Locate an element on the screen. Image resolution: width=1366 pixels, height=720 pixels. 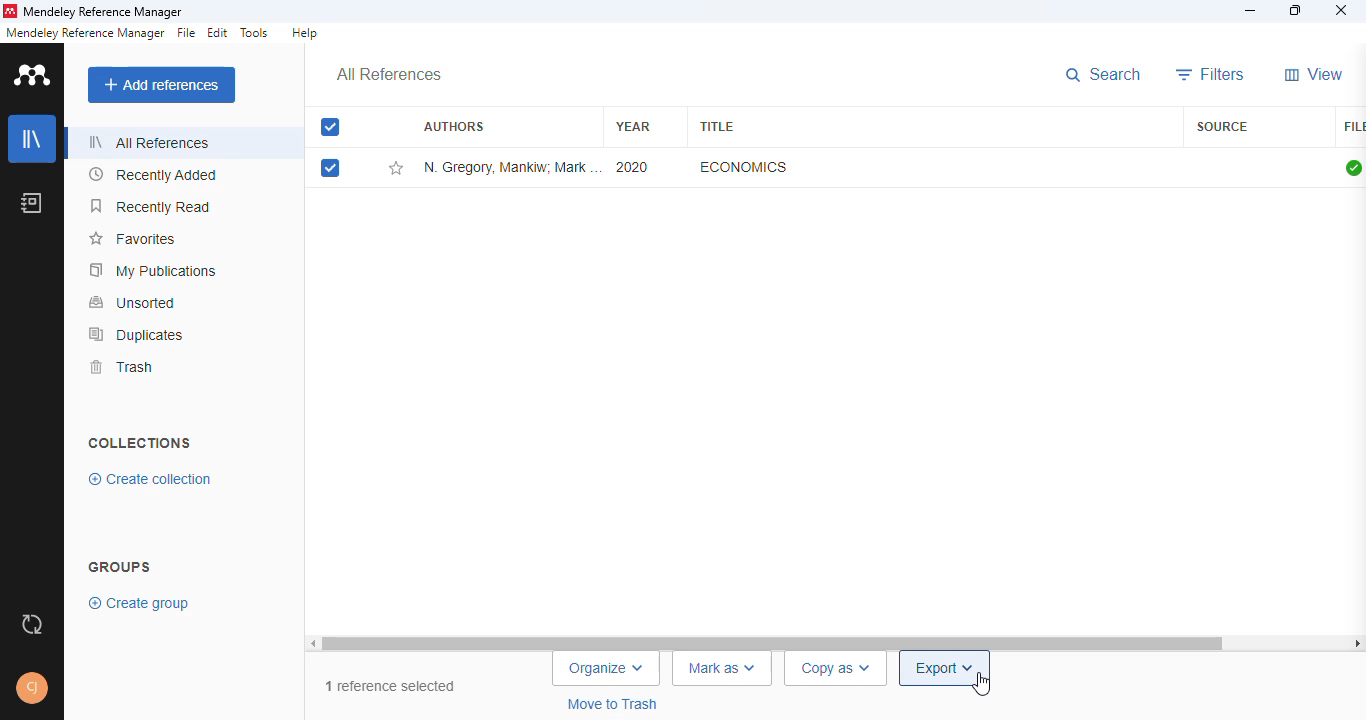
recently added is located at coordinates (155, 175).